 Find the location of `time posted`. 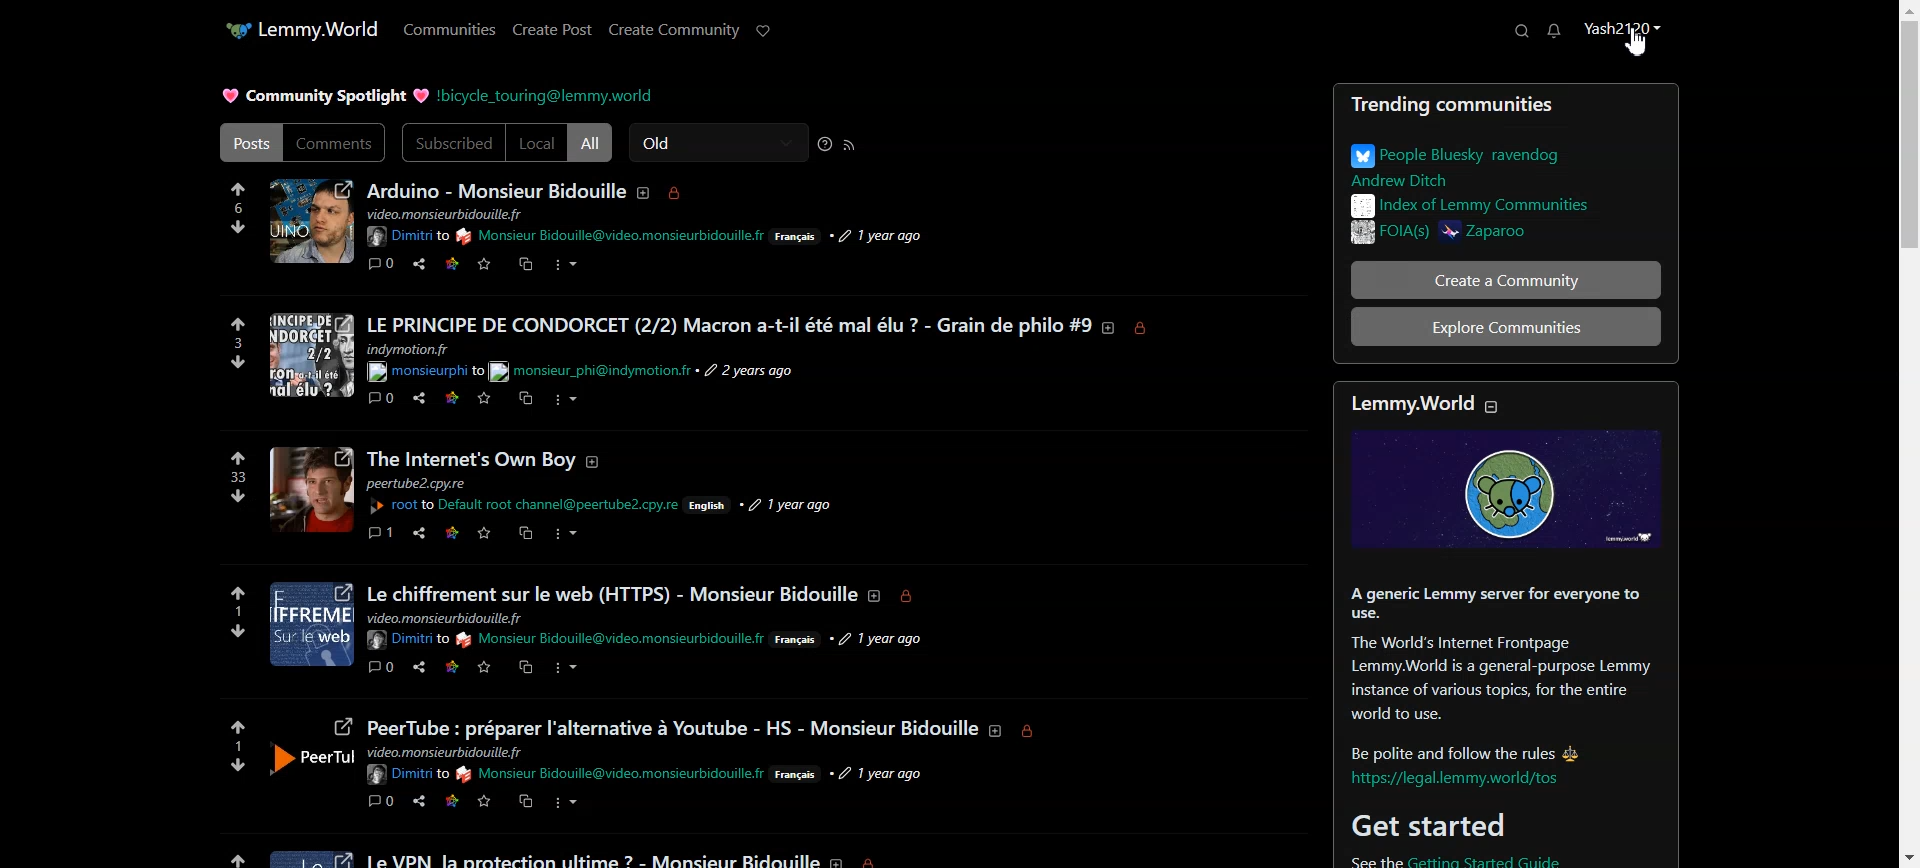

time posted is located at coordinates (882, 235).